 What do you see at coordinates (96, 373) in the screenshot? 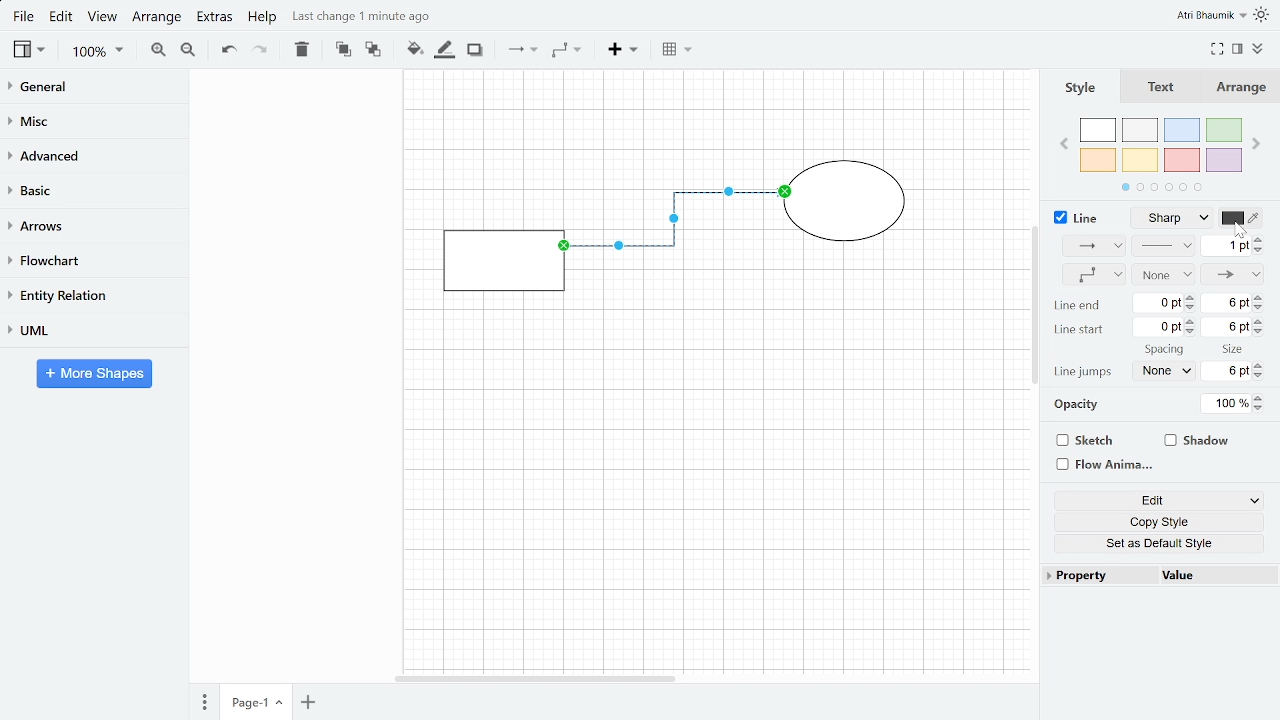
I see `More shapes` at bounding box center [96, 373].